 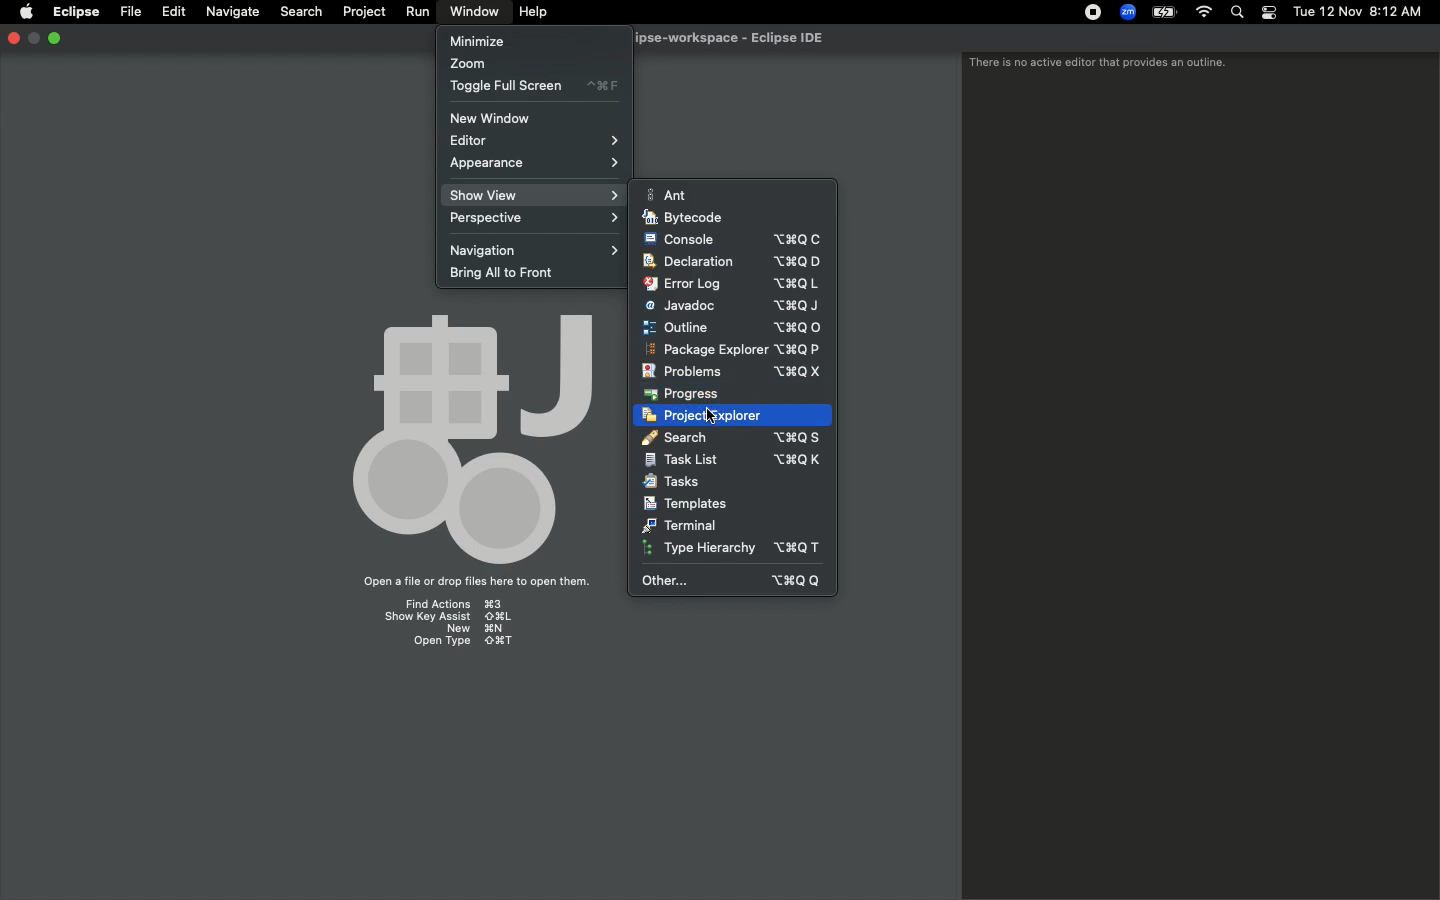 I want to click on Help, so click(x=534, y=12).